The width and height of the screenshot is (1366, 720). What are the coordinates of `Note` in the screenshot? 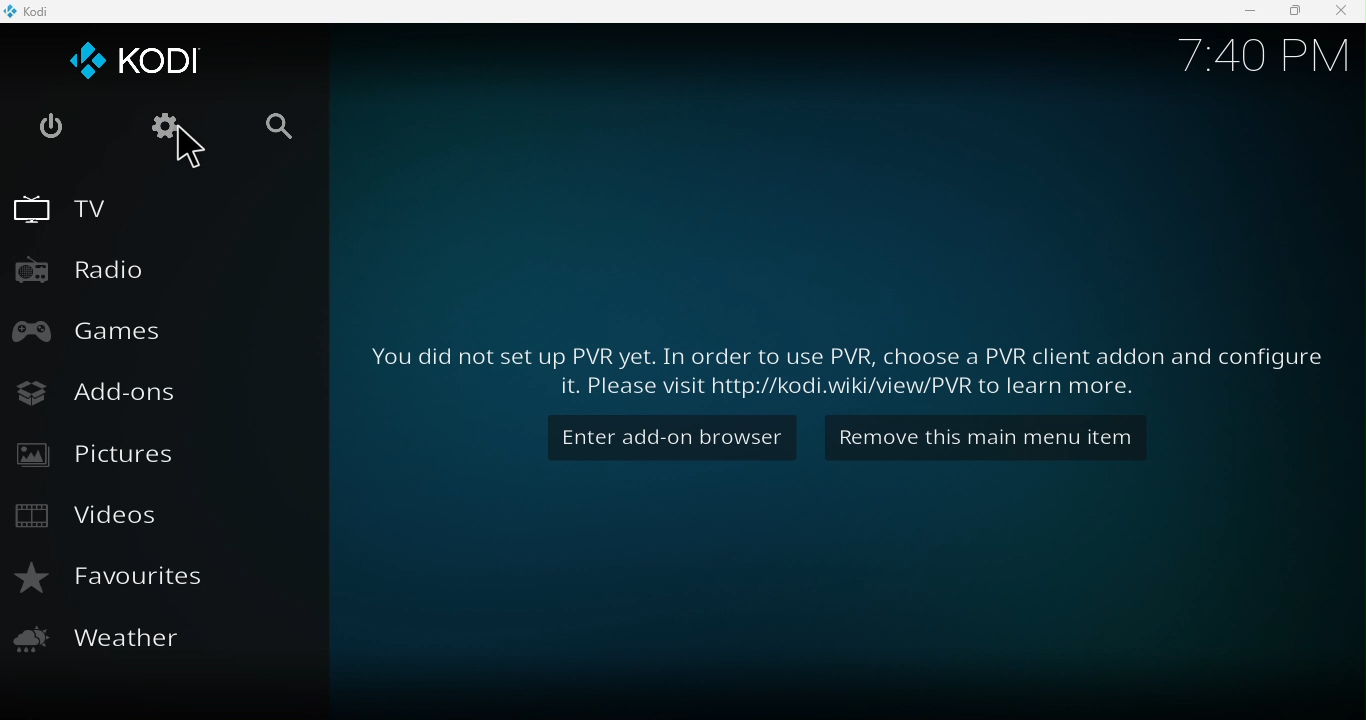 It's located at (851, 362).